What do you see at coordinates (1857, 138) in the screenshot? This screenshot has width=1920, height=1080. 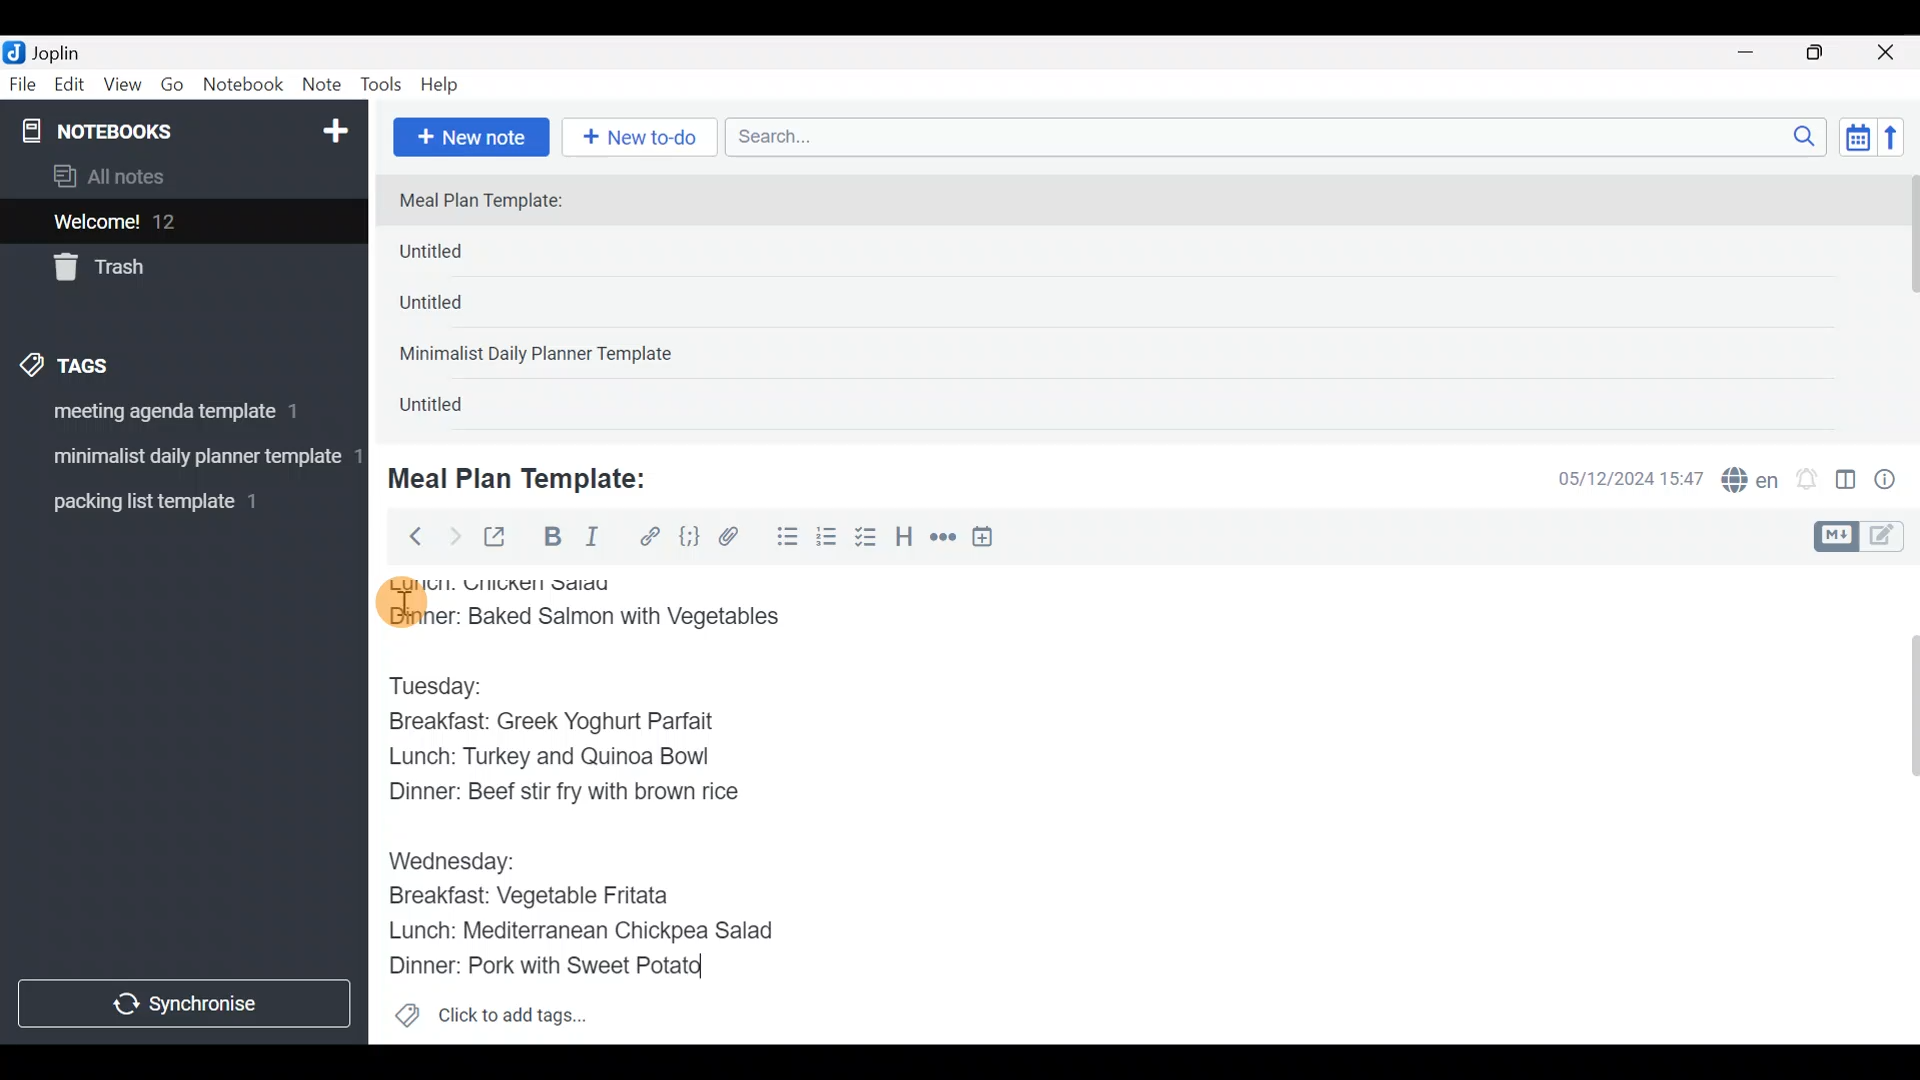 I see `Toggle sort order` at bounding box center [1857, 138].